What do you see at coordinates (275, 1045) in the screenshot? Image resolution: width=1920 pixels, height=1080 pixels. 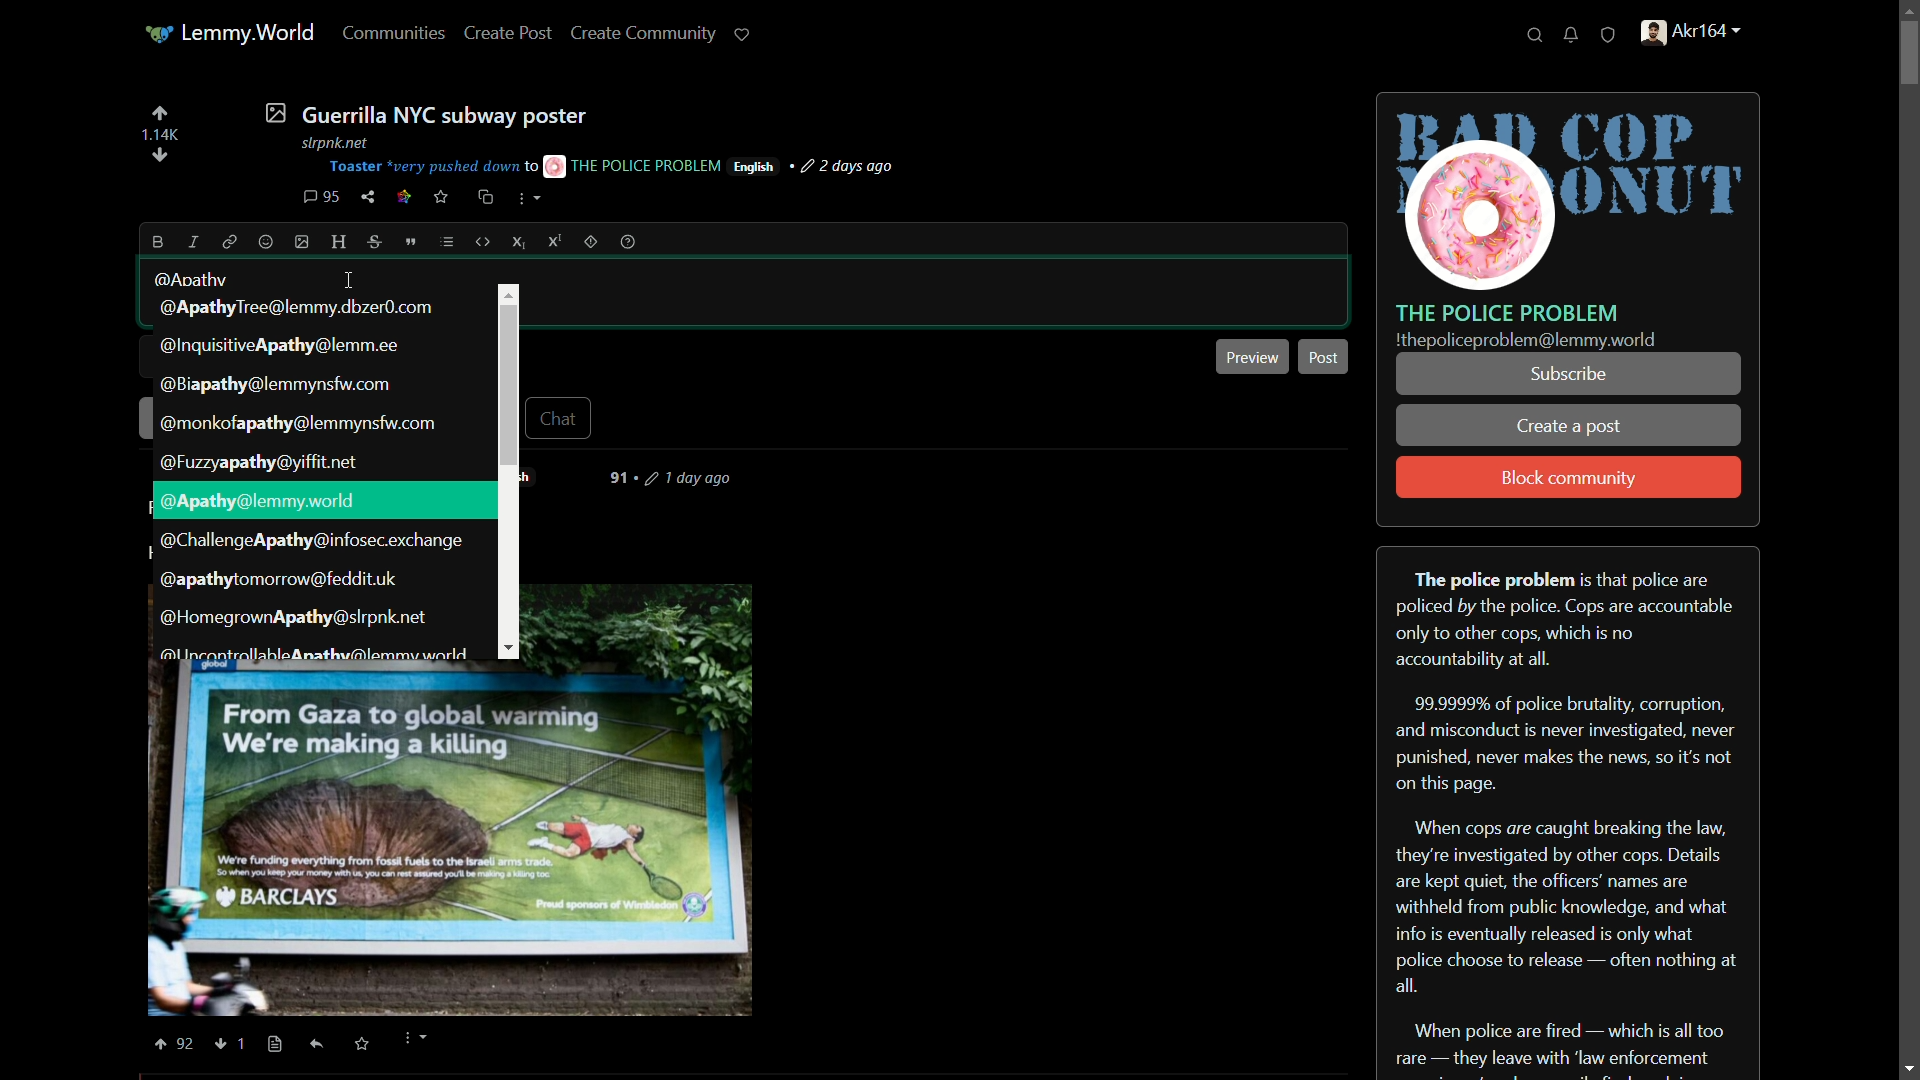 I see `` at bounding box center [275, 1045].